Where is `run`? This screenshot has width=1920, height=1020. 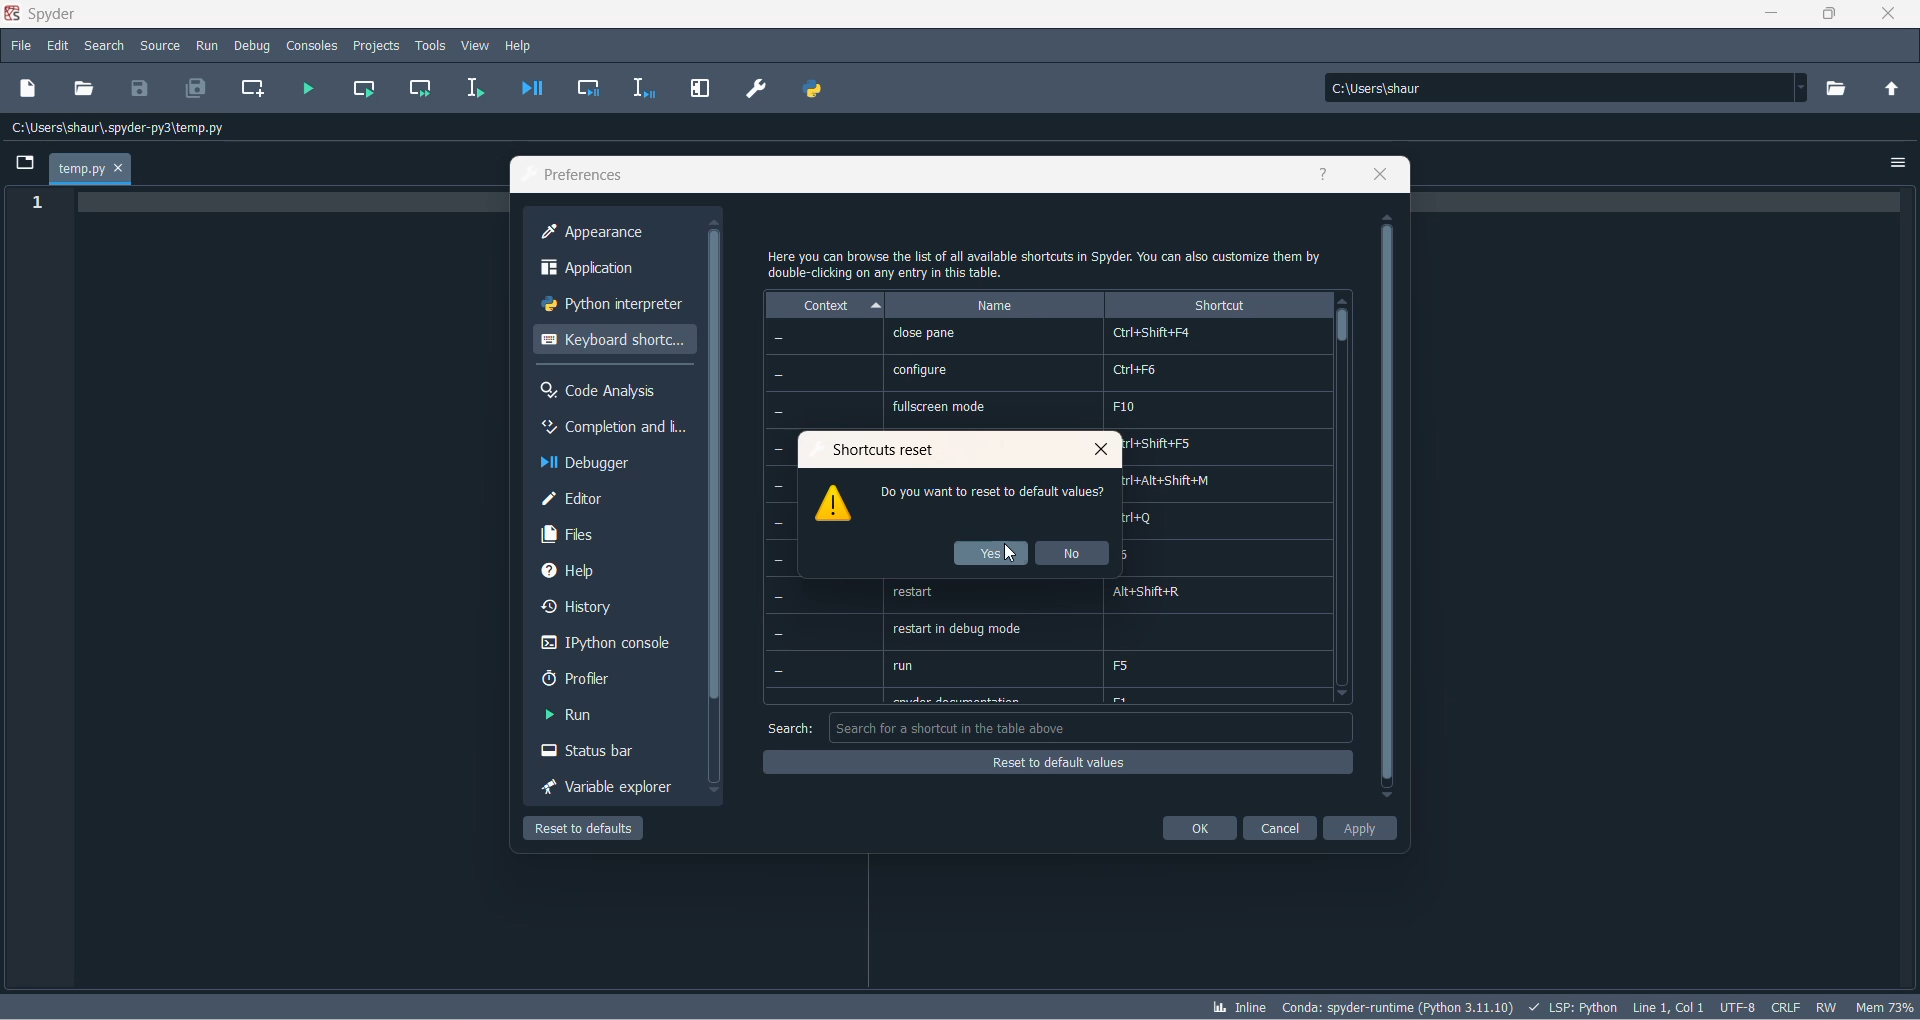
run is located at coordinates (203, 43).